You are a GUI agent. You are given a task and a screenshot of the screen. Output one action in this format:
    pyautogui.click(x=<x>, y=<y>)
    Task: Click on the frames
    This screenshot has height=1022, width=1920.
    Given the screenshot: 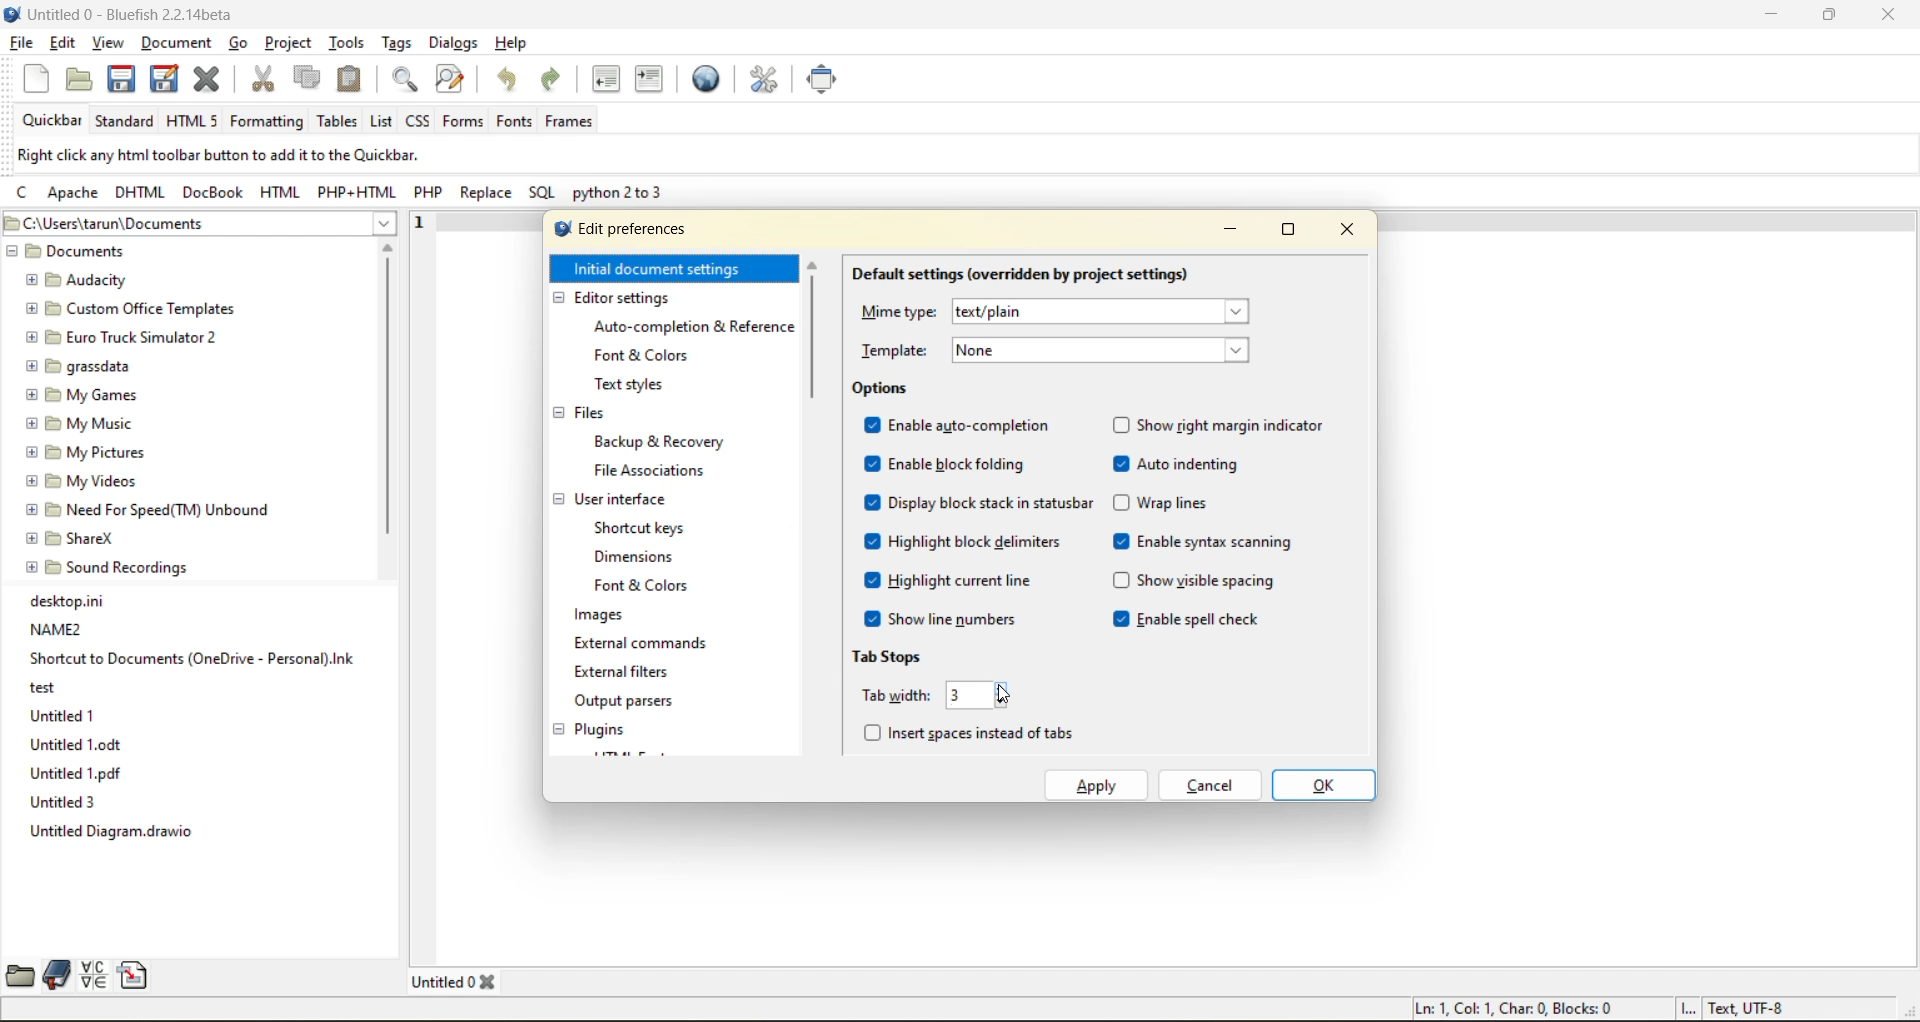 What is the action you would take?
    pyautogui.click(x=570, y=123)
    